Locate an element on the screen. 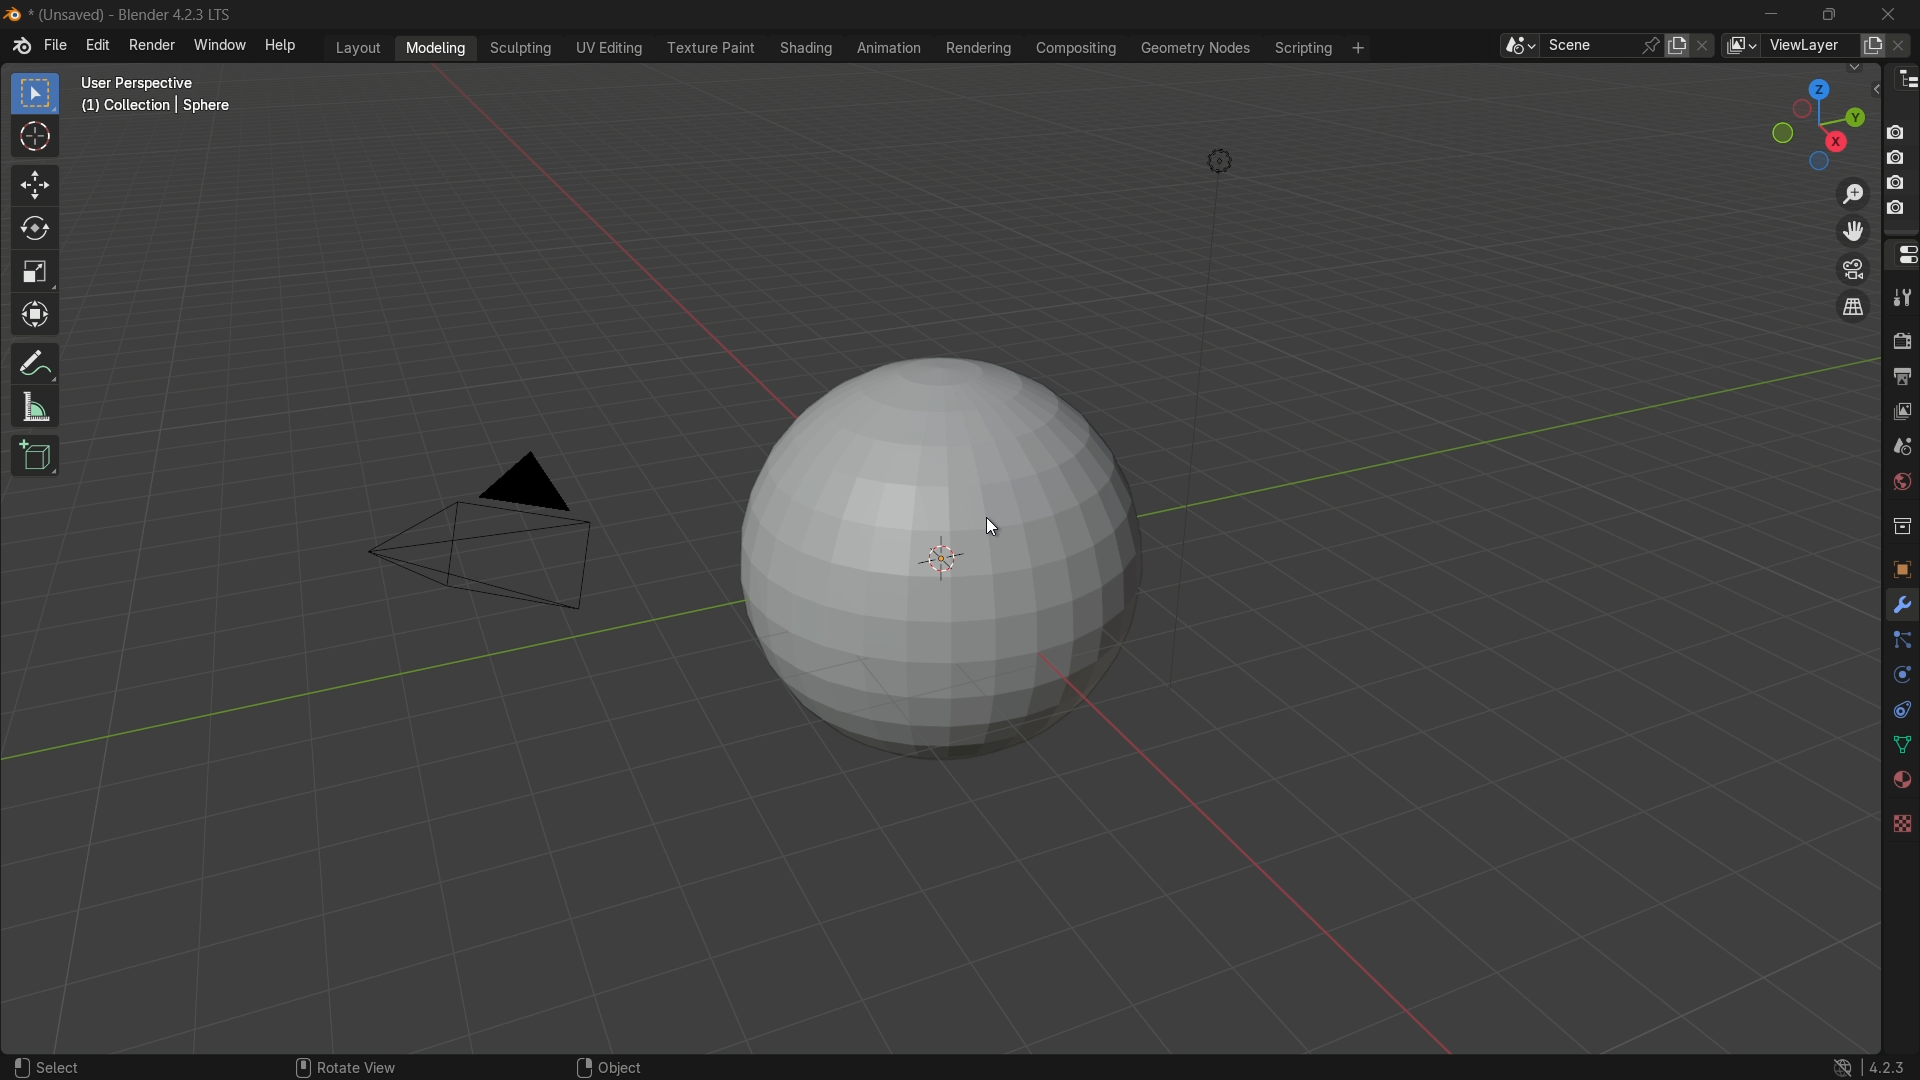  user perspective (1) collection | sphere is located at coordinates (160, 93).